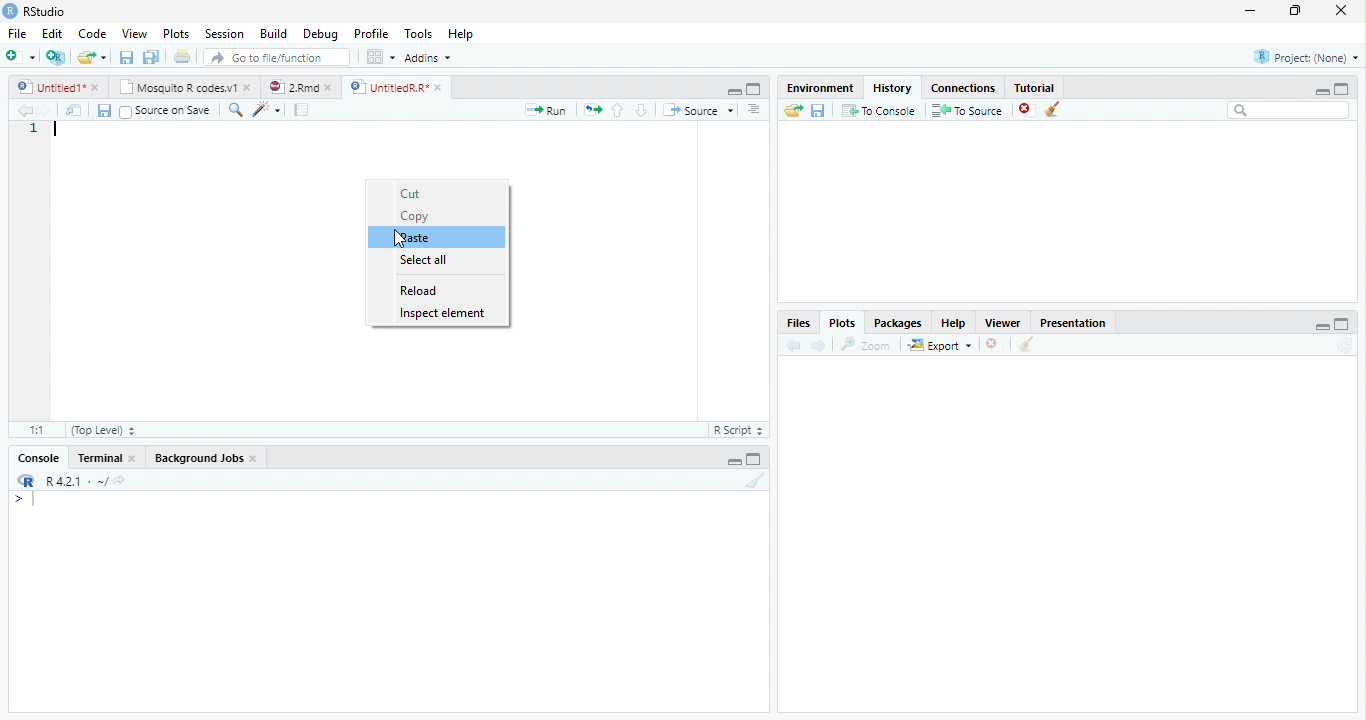  What do you see at coordinates (273, 33) in the screenshot?
I see `Build` at bounding box center [273, 33].